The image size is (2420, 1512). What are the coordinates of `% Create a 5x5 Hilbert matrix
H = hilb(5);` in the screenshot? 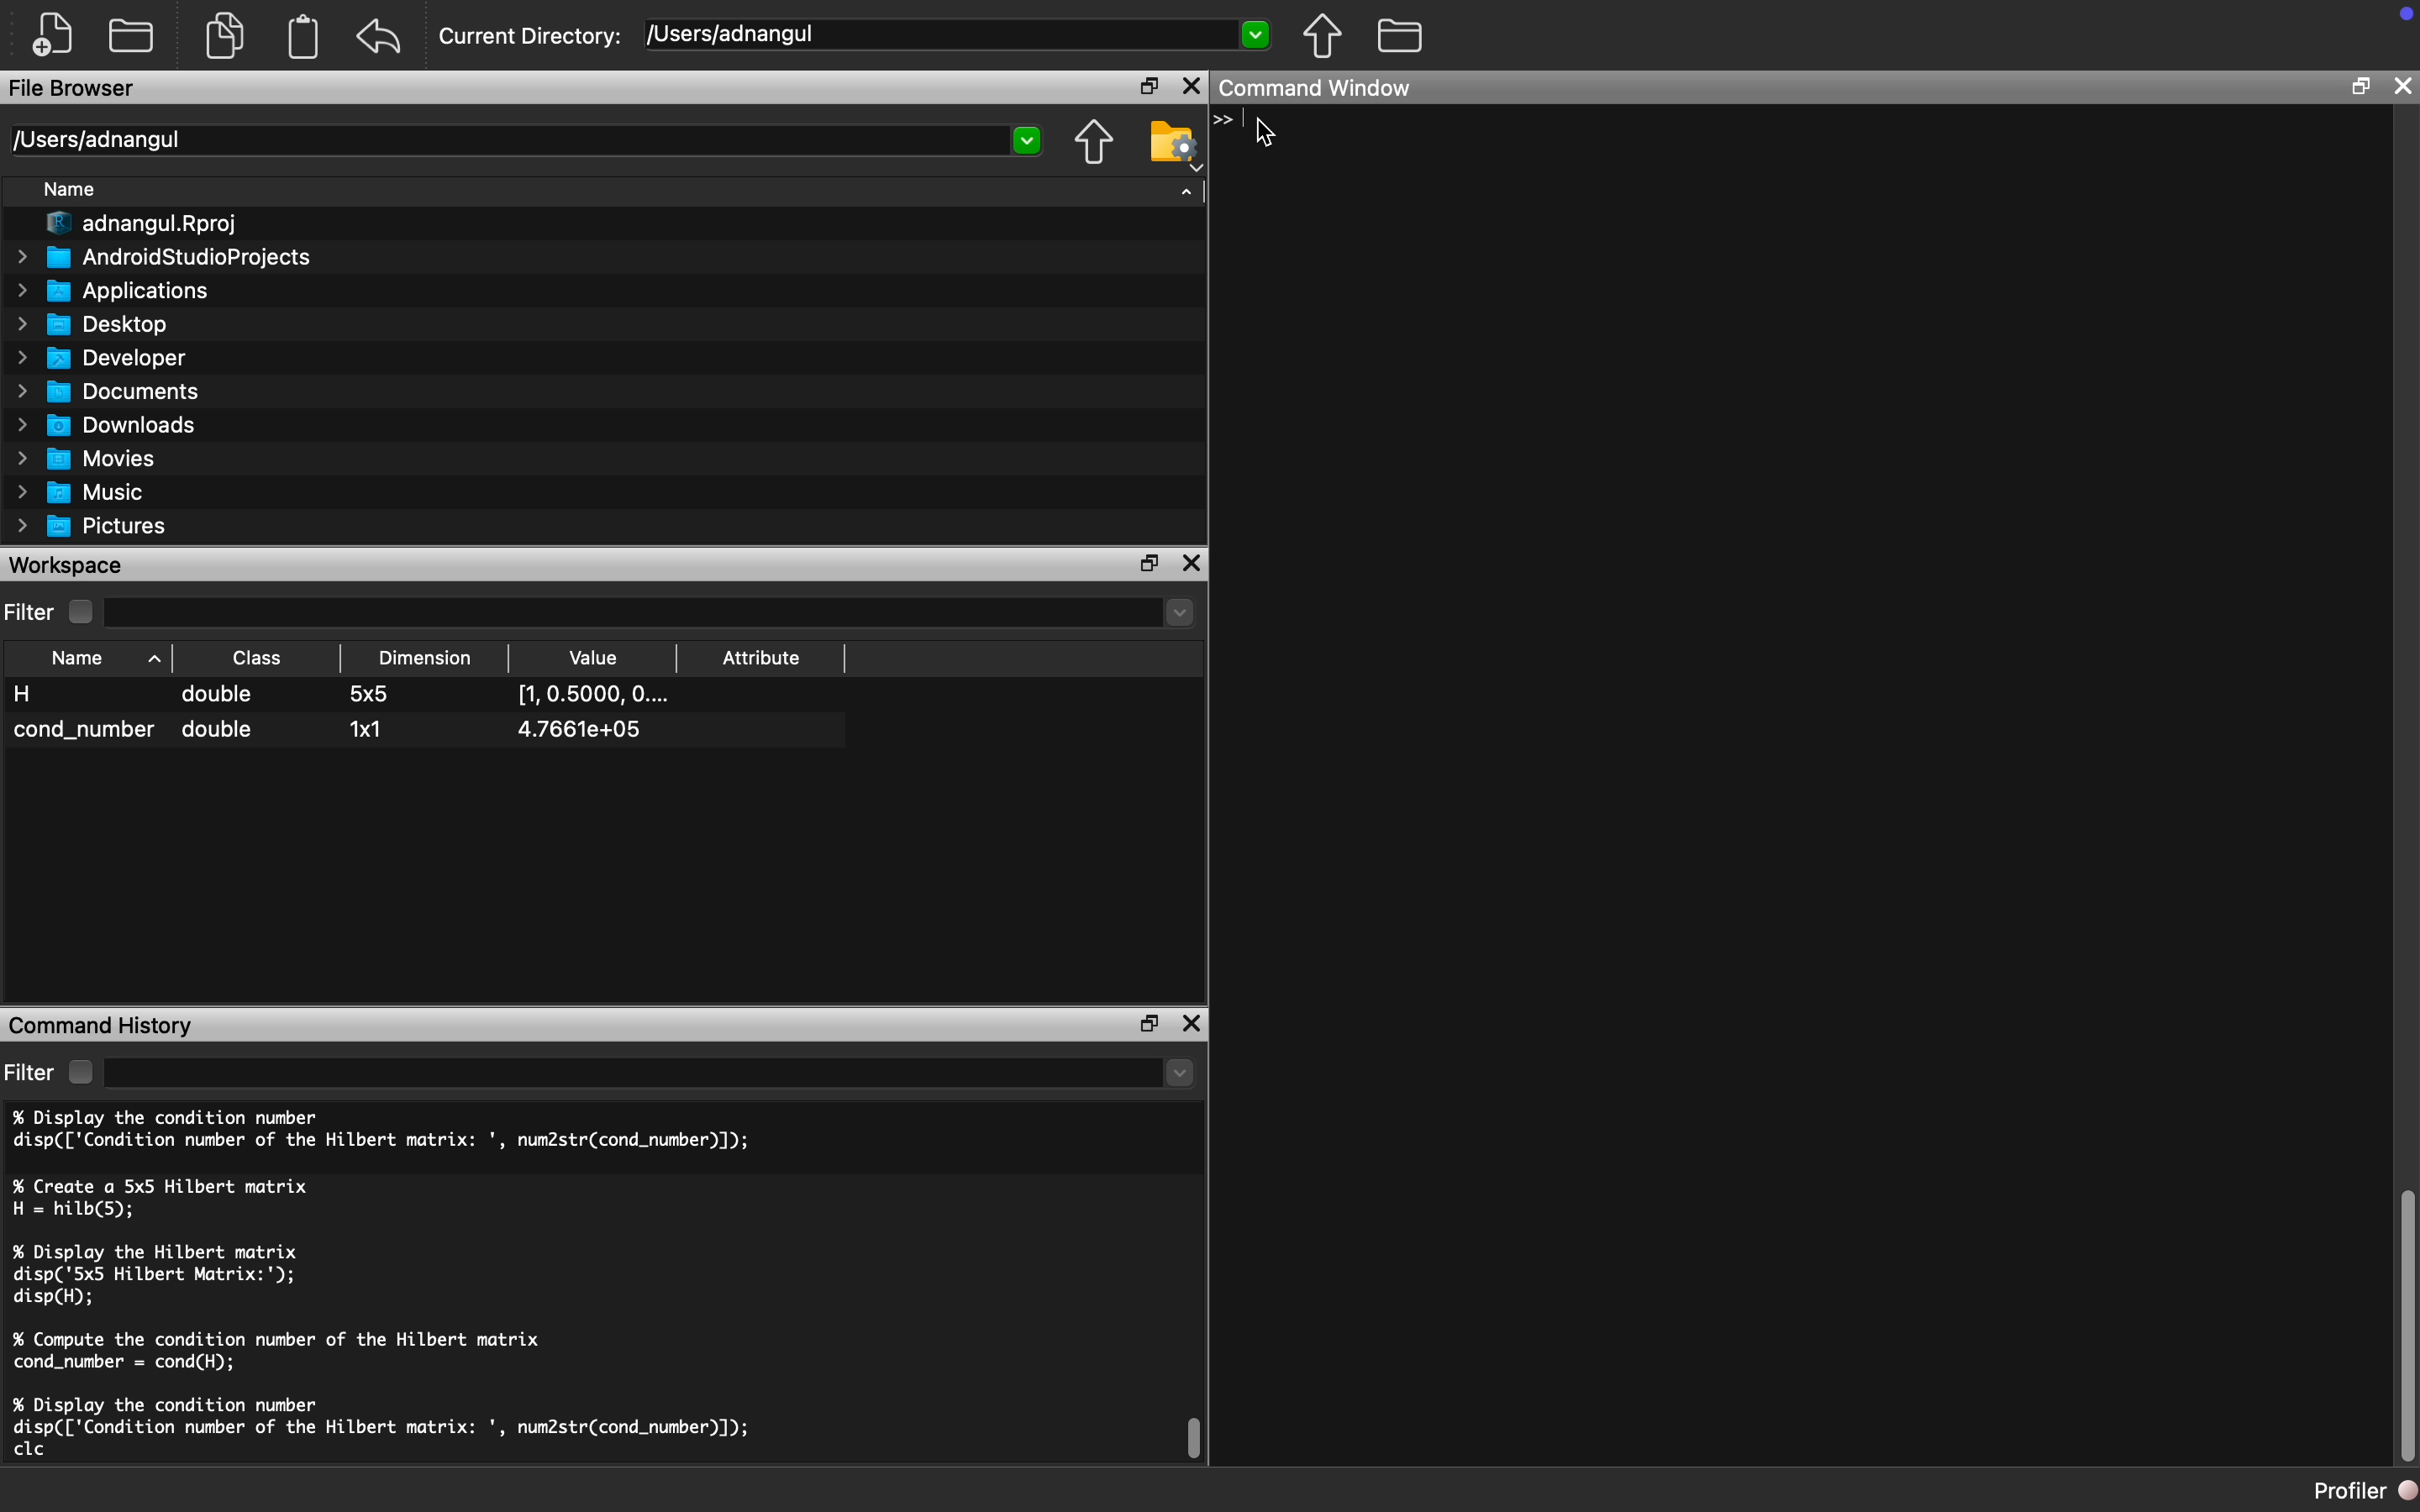 It's located at (163, 1198).